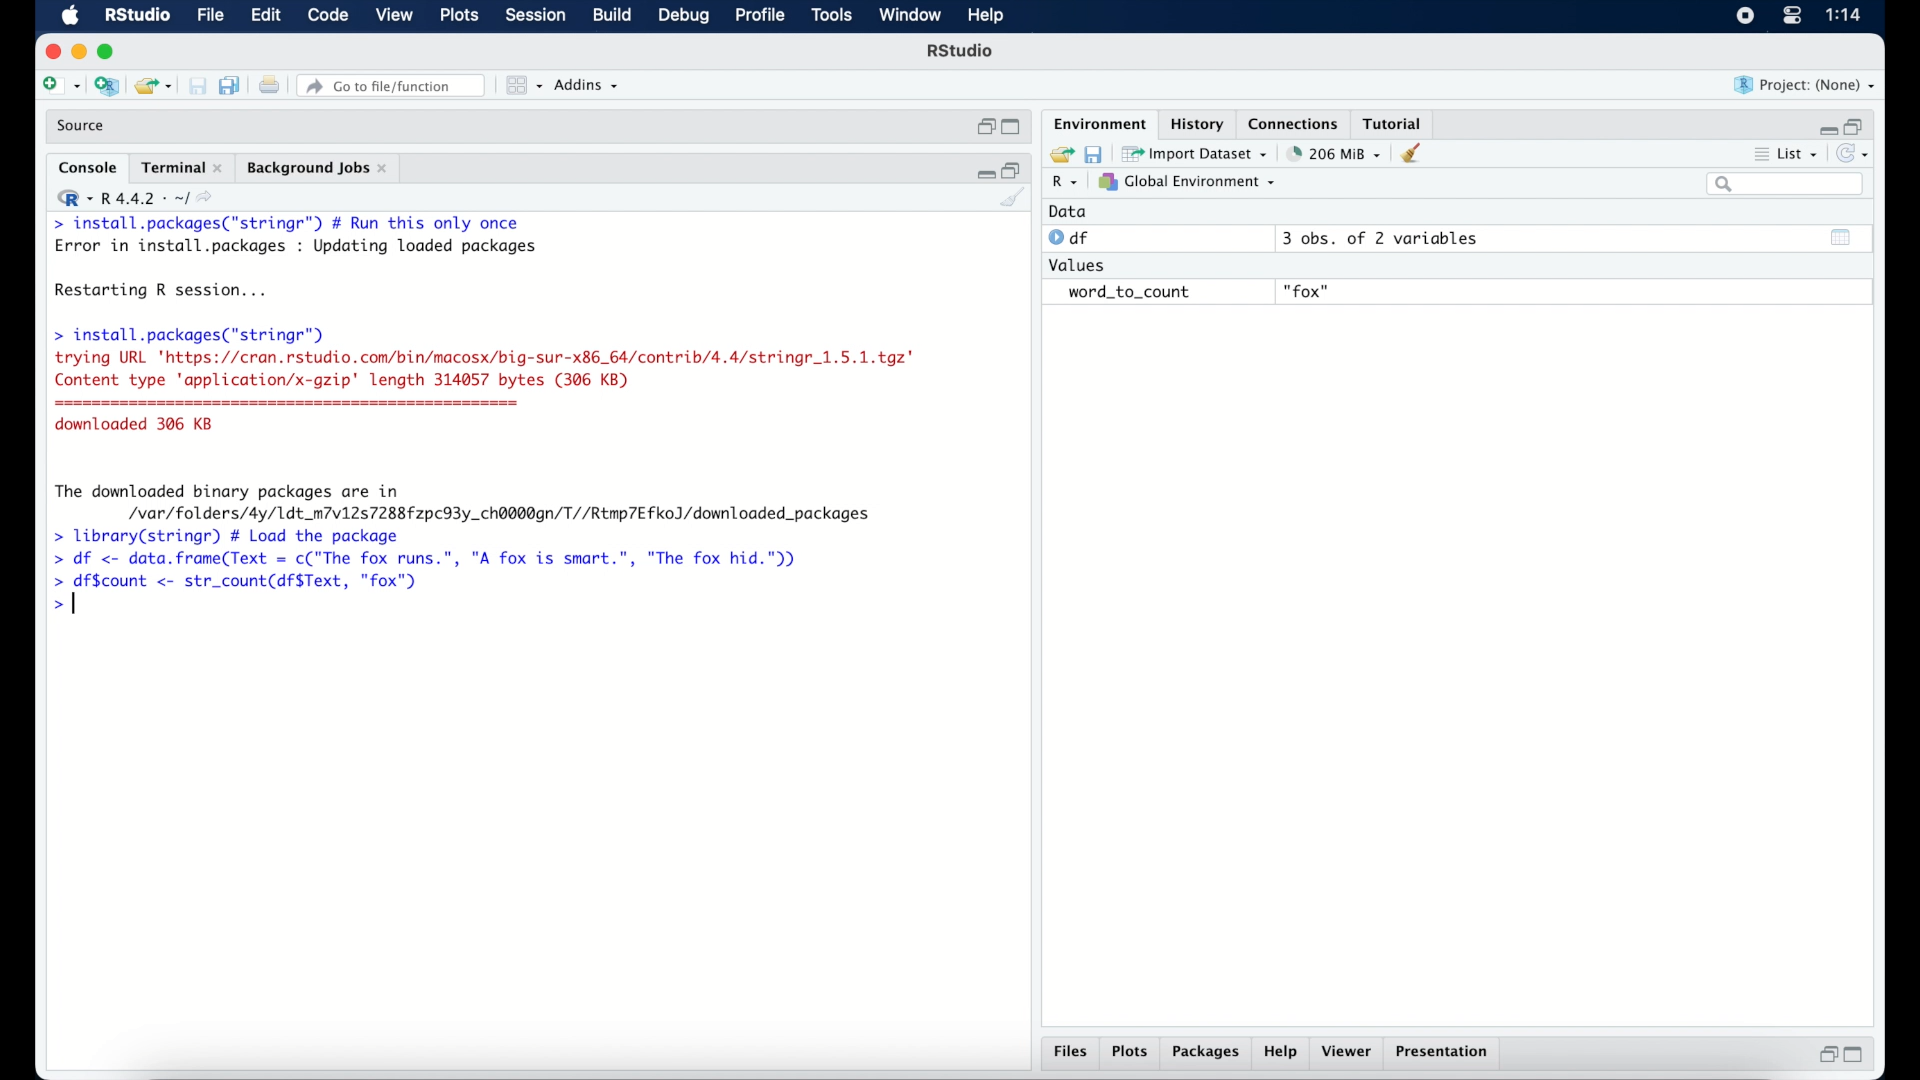  What do you see at coordinates (436, 559) in the screenshot?
I see `> df <- data.frame(Text = c("The fox runs.”, "A fox is smart.", "The fox hid."))|` at bounding box center [436, 559].